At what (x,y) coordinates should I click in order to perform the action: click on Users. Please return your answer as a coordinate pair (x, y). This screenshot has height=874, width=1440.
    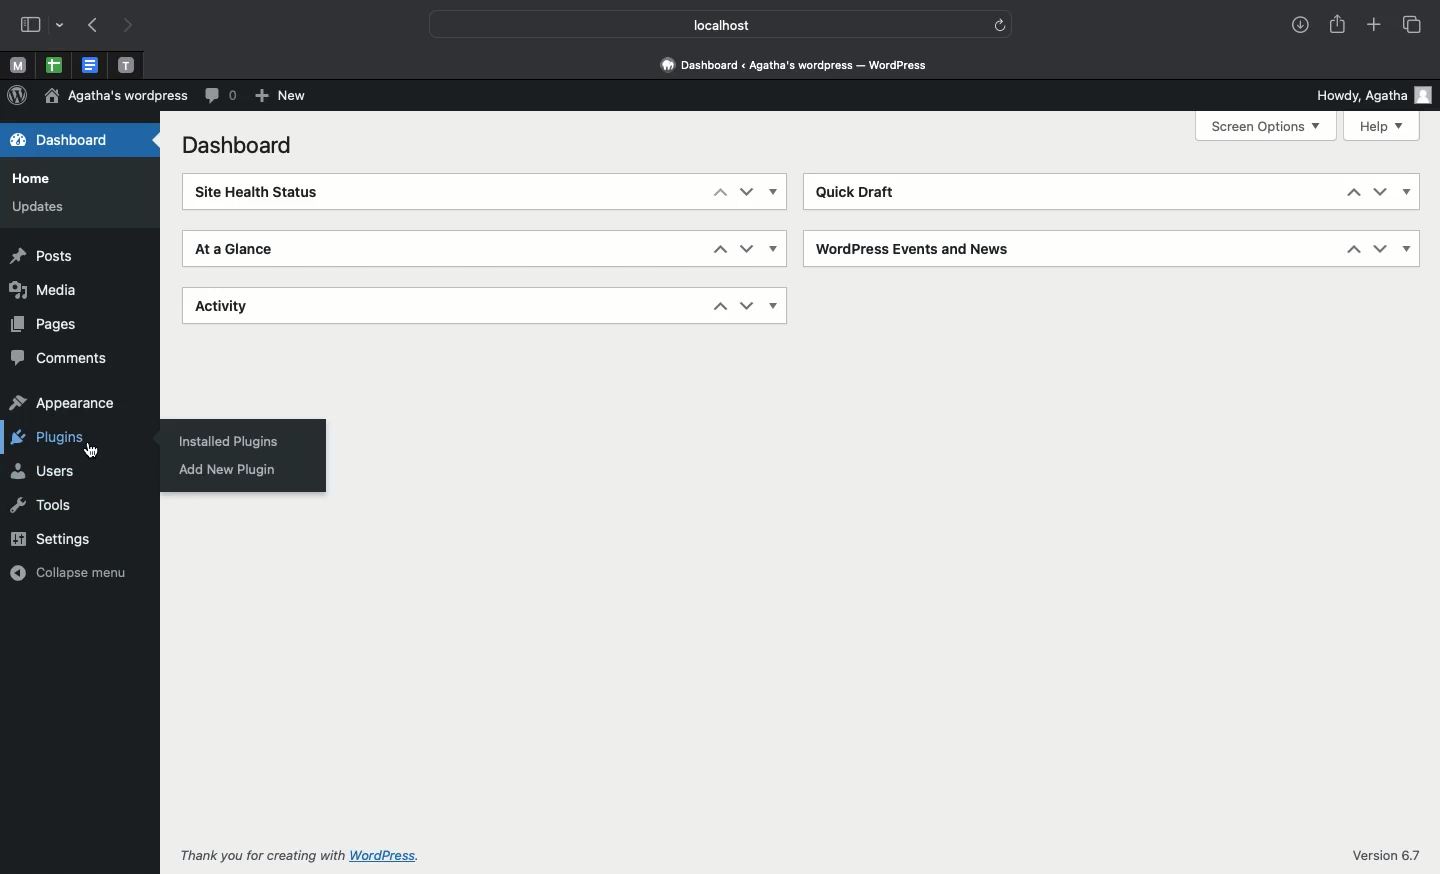
    Looking at the image, I should click on (51, 471).